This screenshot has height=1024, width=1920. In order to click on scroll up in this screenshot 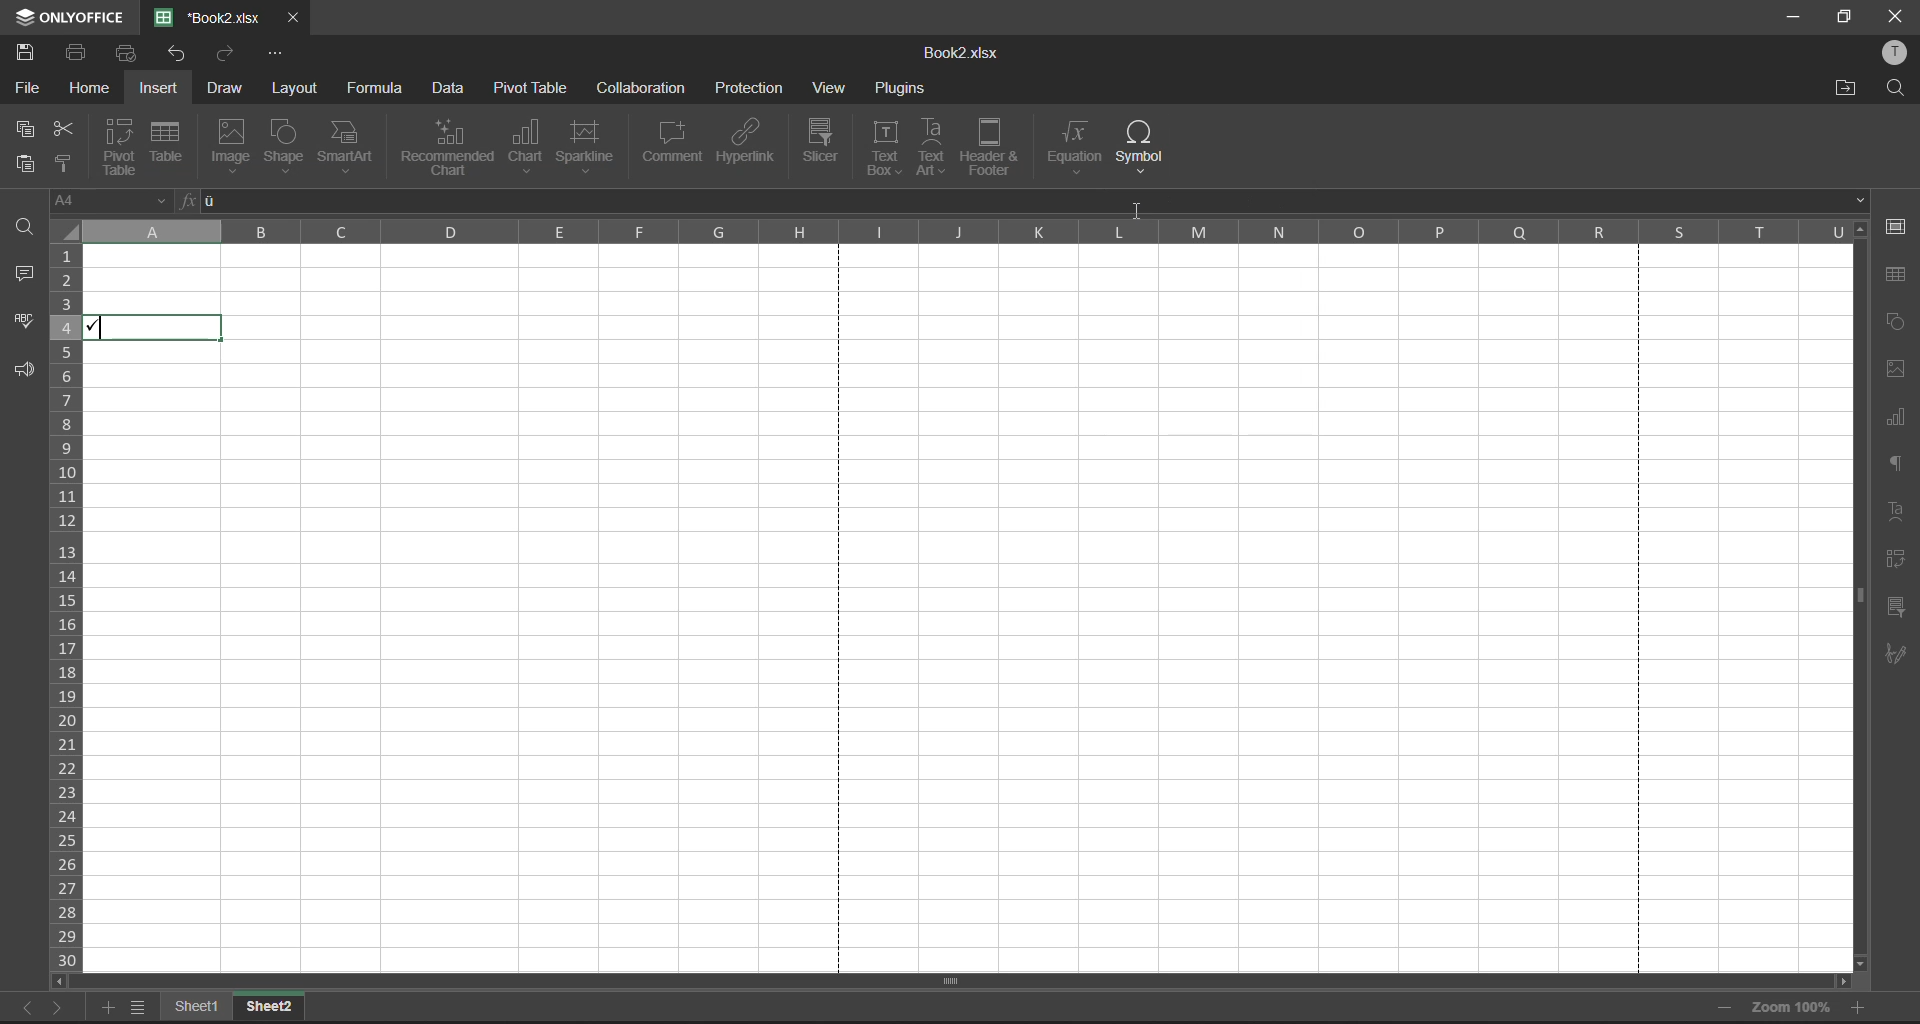, I will do `click(1861, 232)`.